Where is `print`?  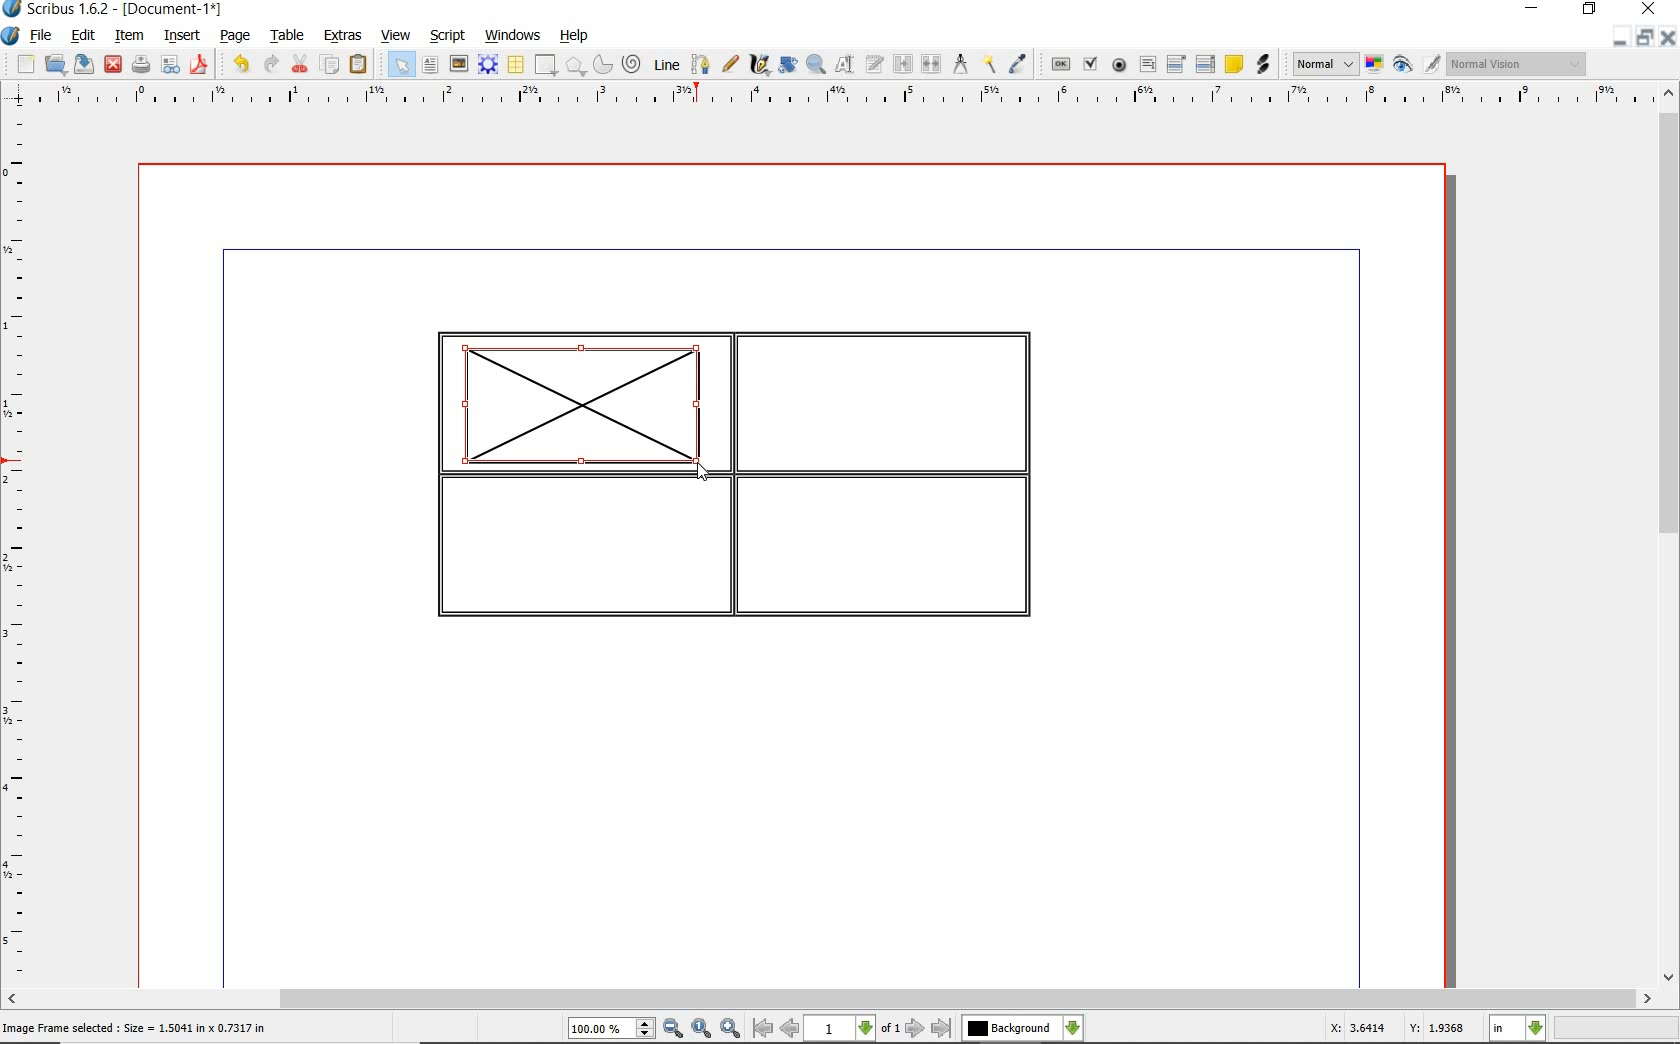 print is located at coordinates (139, 64).